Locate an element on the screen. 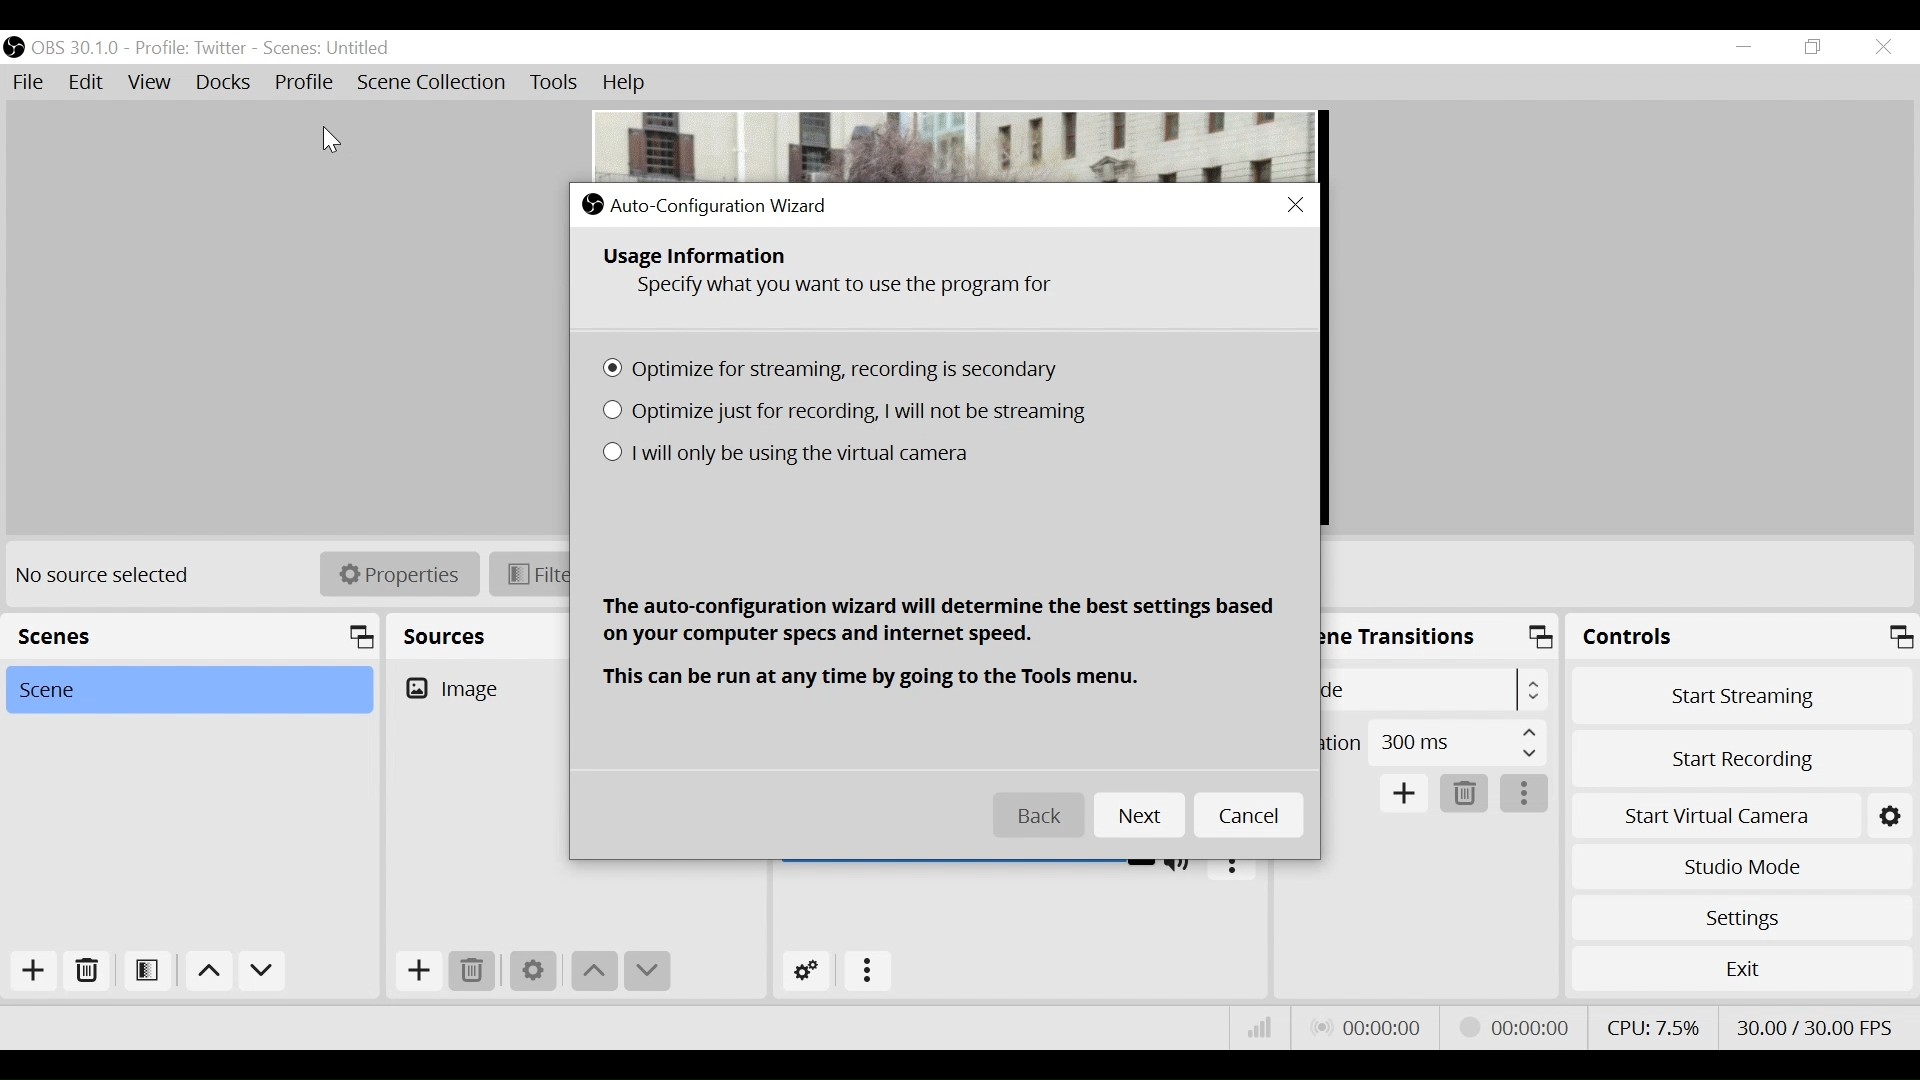 The width and height of the screenshot is (1920, 1080). Sources is located at coordinates (445, 632).